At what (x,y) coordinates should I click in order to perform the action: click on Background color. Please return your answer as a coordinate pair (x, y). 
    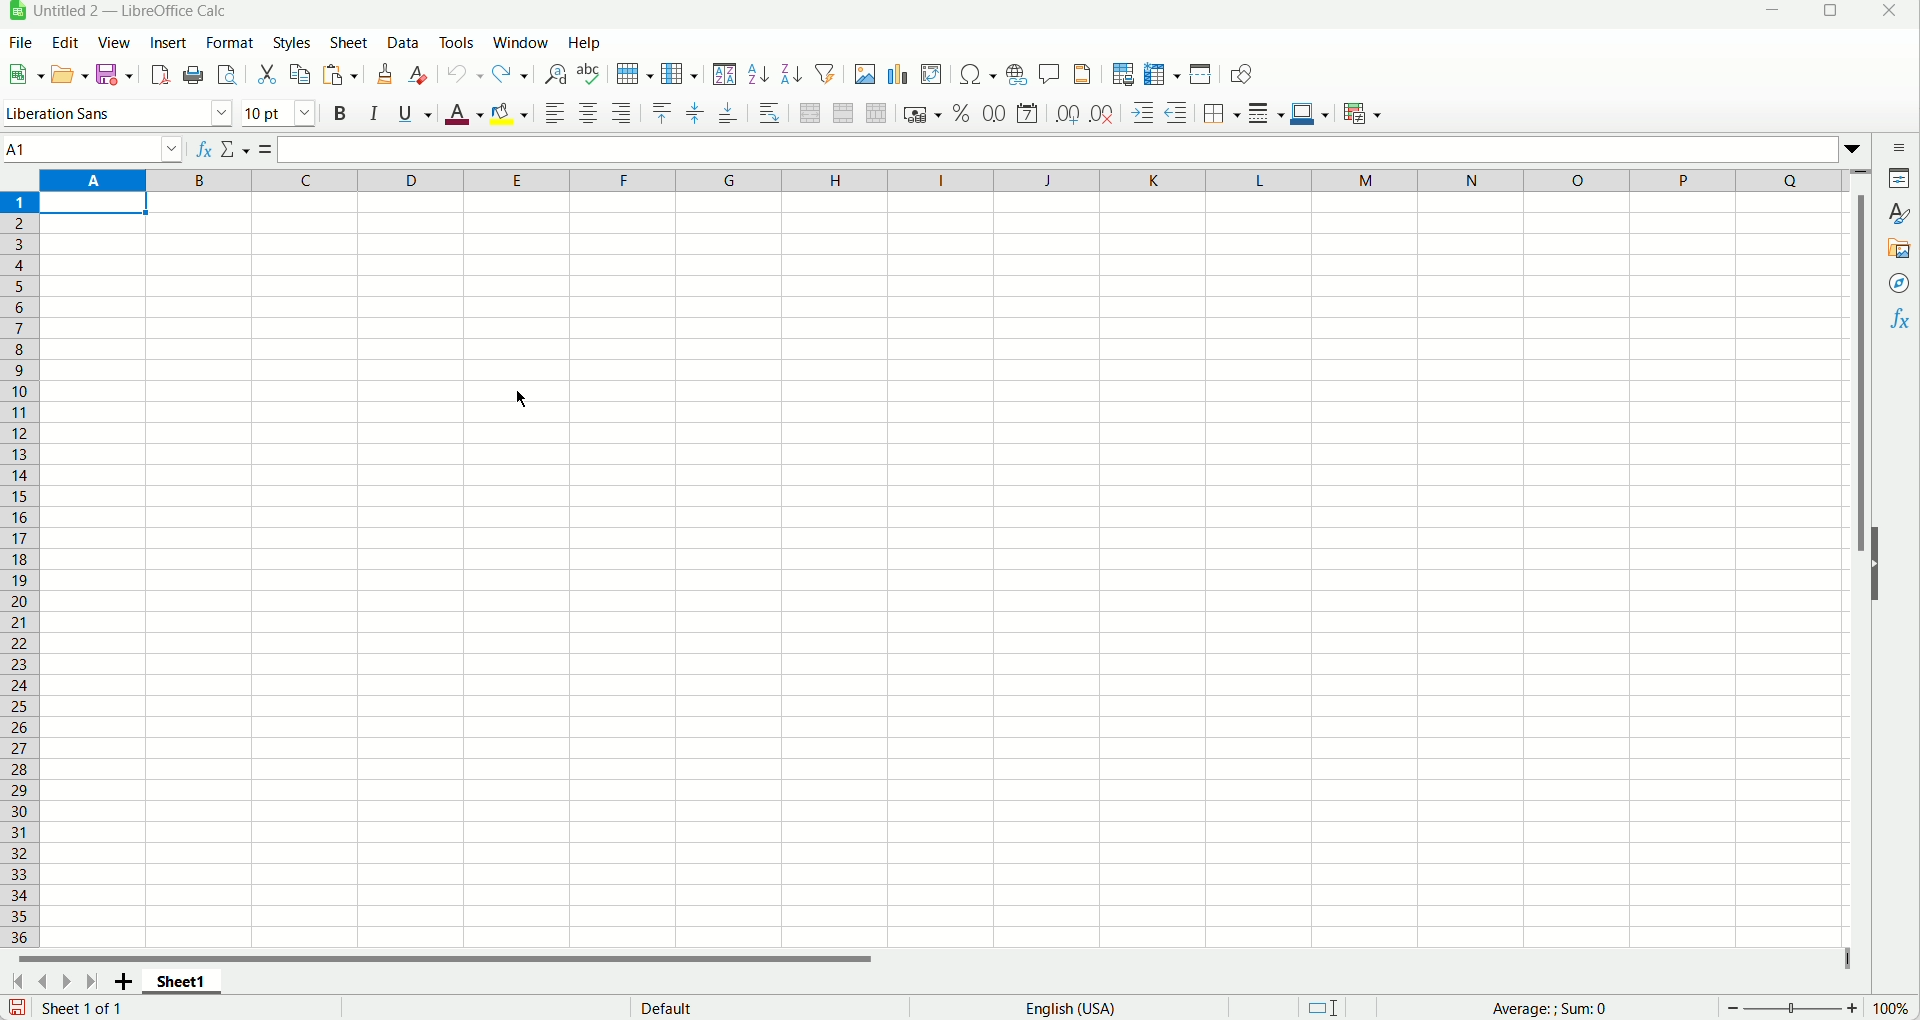
    Looking at the image, I should click on (509, 116).